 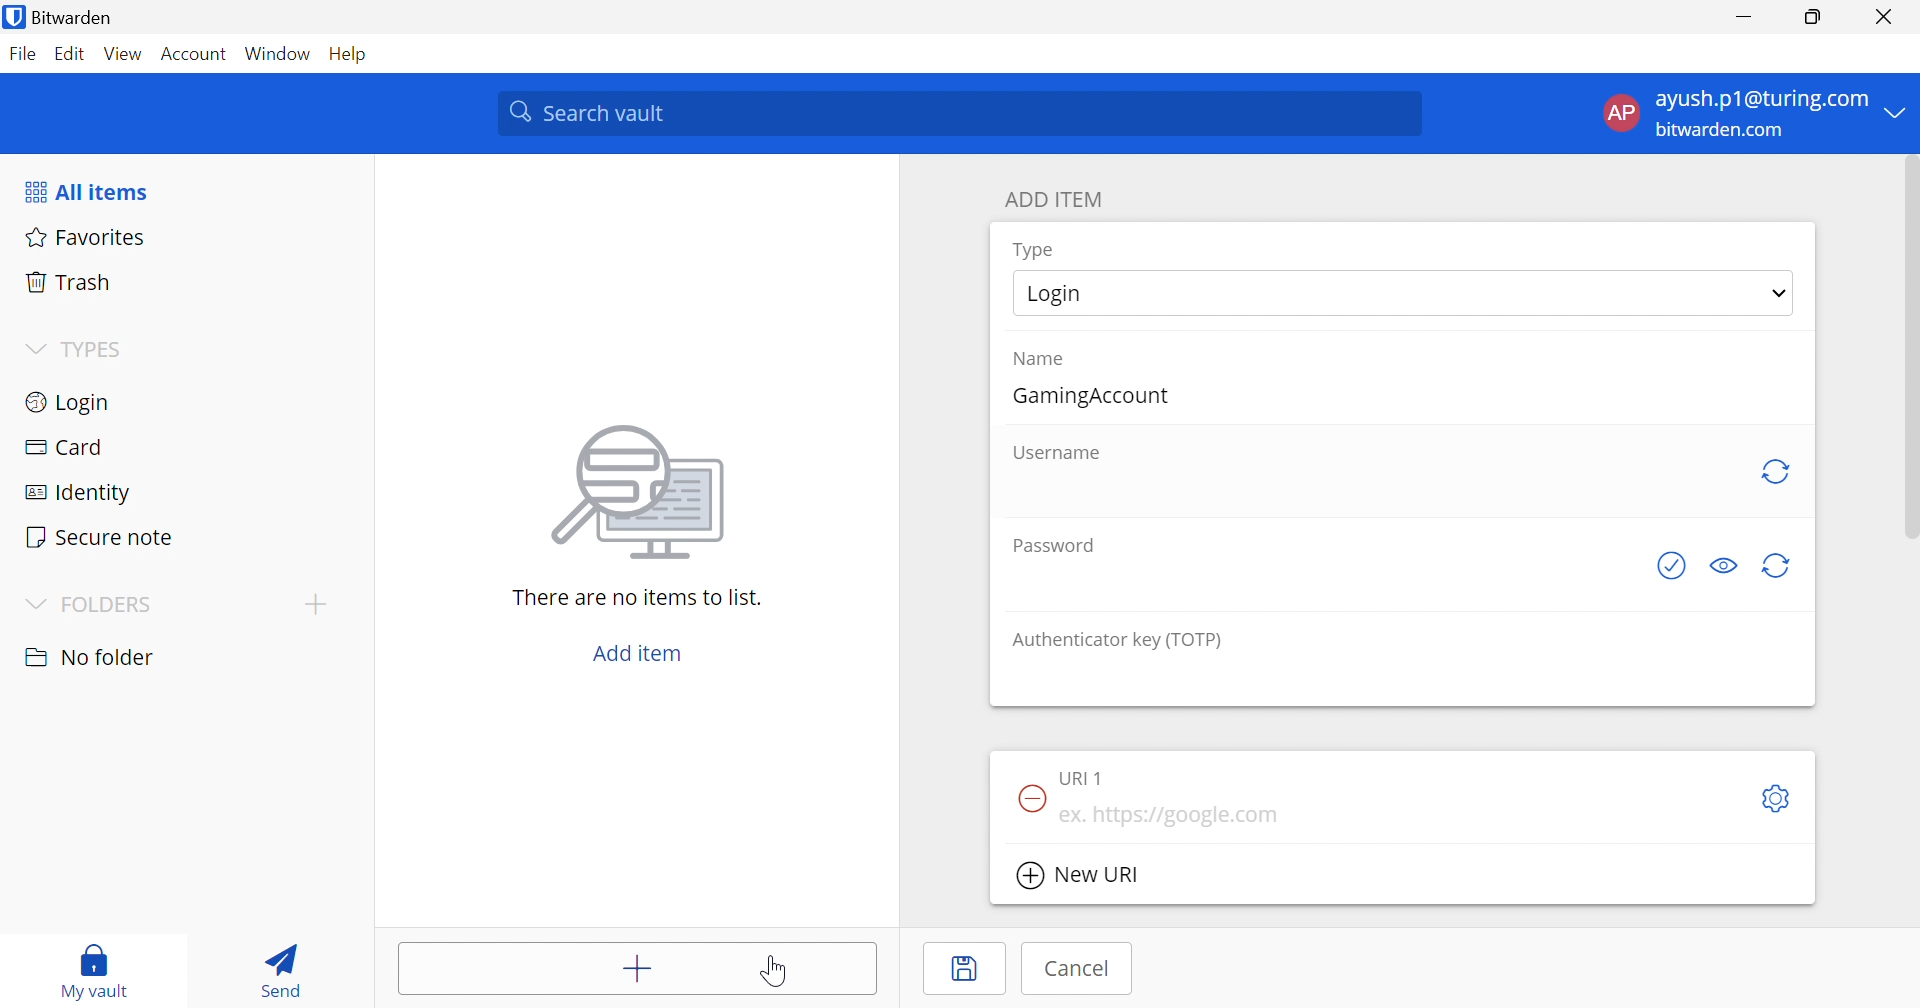 What do you see at coordinates (321, 603) in the screenshot?
I see `Add folder` at bounding box center [321, 603].